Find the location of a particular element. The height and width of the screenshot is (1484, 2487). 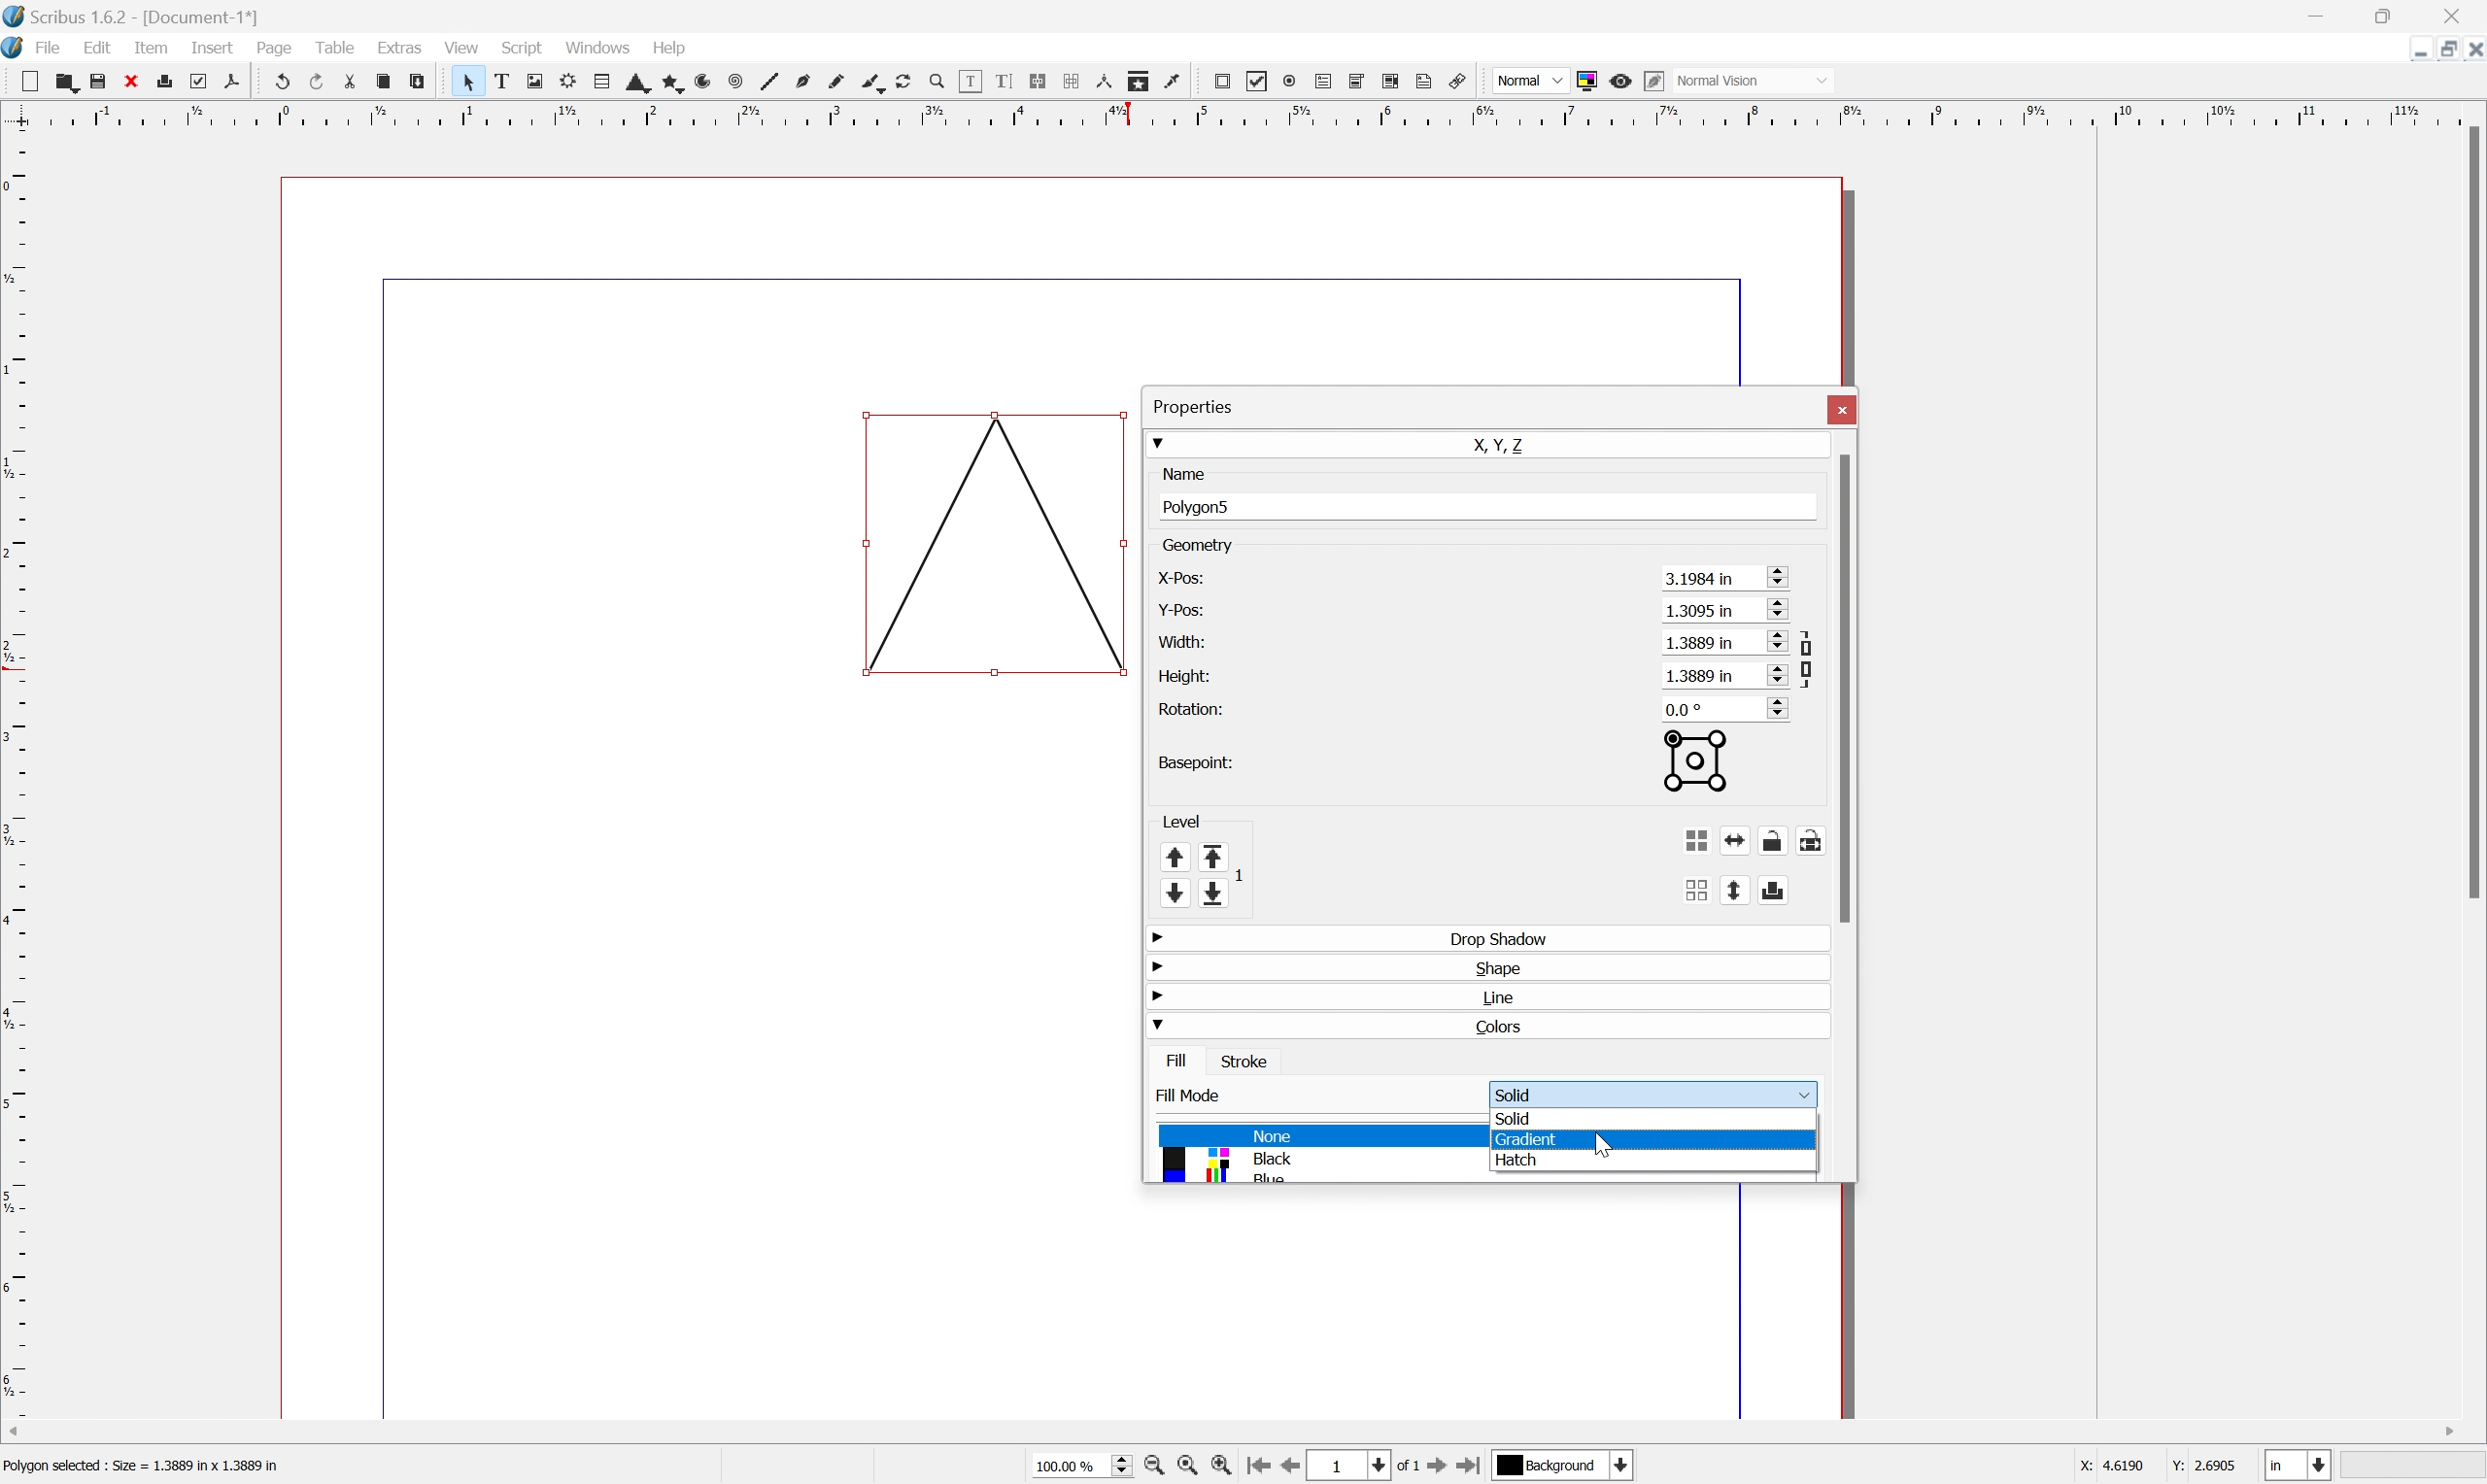

1.3889 in is located at coordinates (1724, 642).